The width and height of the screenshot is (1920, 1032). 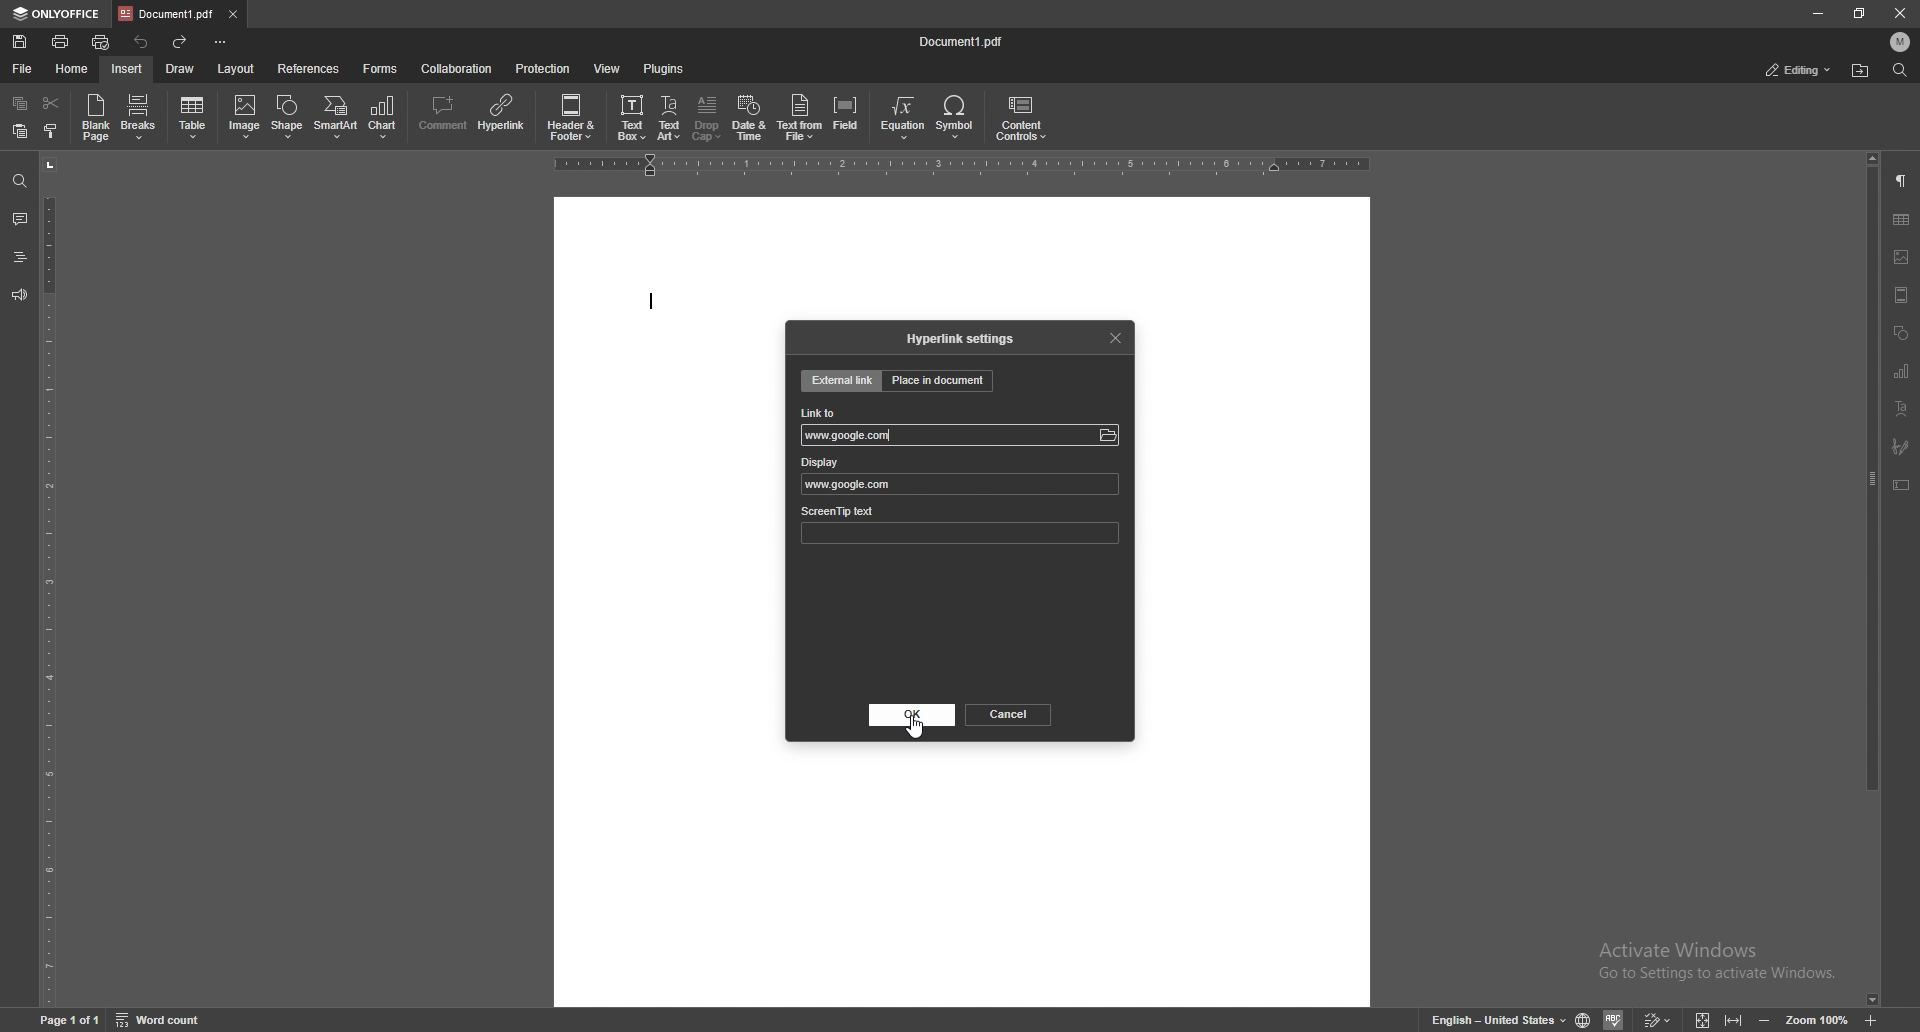 What do you see at coordinates (1815, 1018) in the screenshot?
I see `zoom` at bounding box center [1815, 1018].